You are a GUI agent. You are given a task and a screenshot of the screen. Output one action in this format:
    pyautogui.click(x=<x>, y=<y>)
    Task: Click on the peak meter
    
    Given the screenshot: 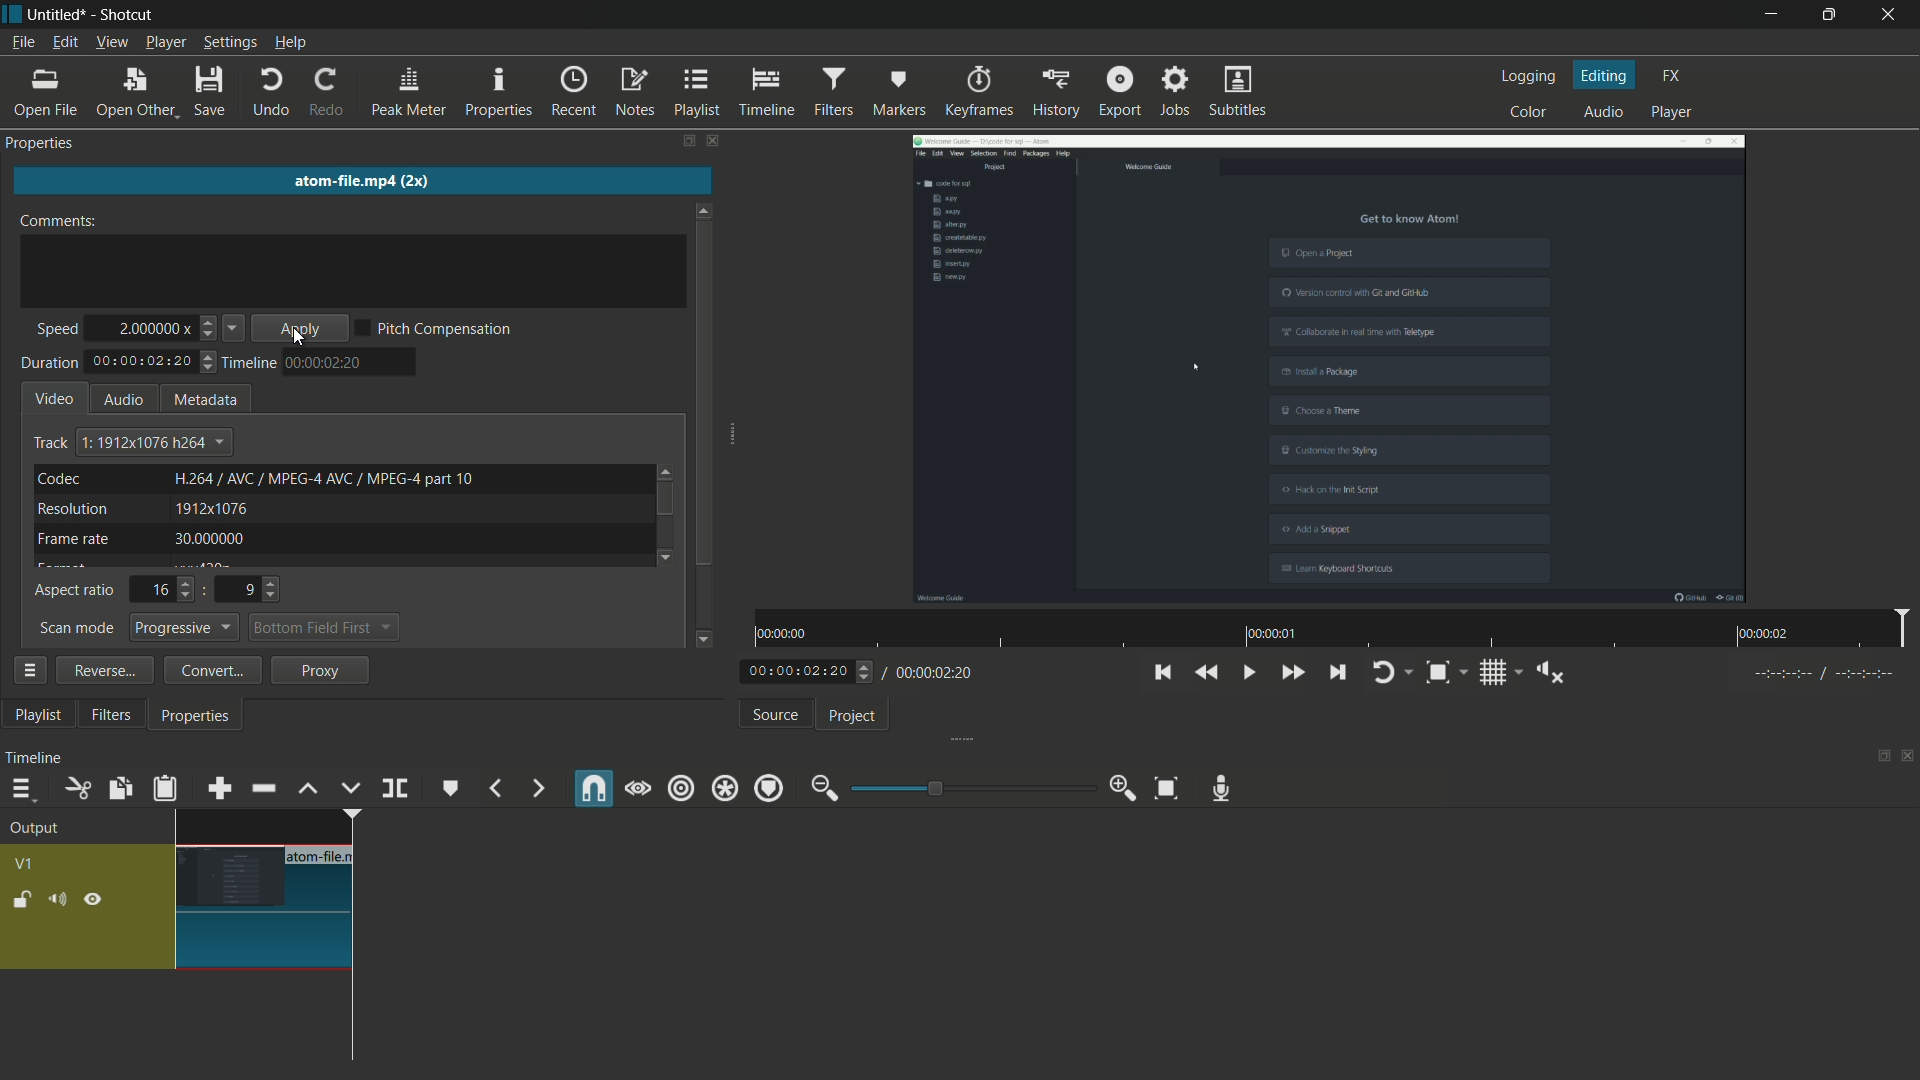 What is the action you would take?
    pyautogui.click(x=407, y=93)
    